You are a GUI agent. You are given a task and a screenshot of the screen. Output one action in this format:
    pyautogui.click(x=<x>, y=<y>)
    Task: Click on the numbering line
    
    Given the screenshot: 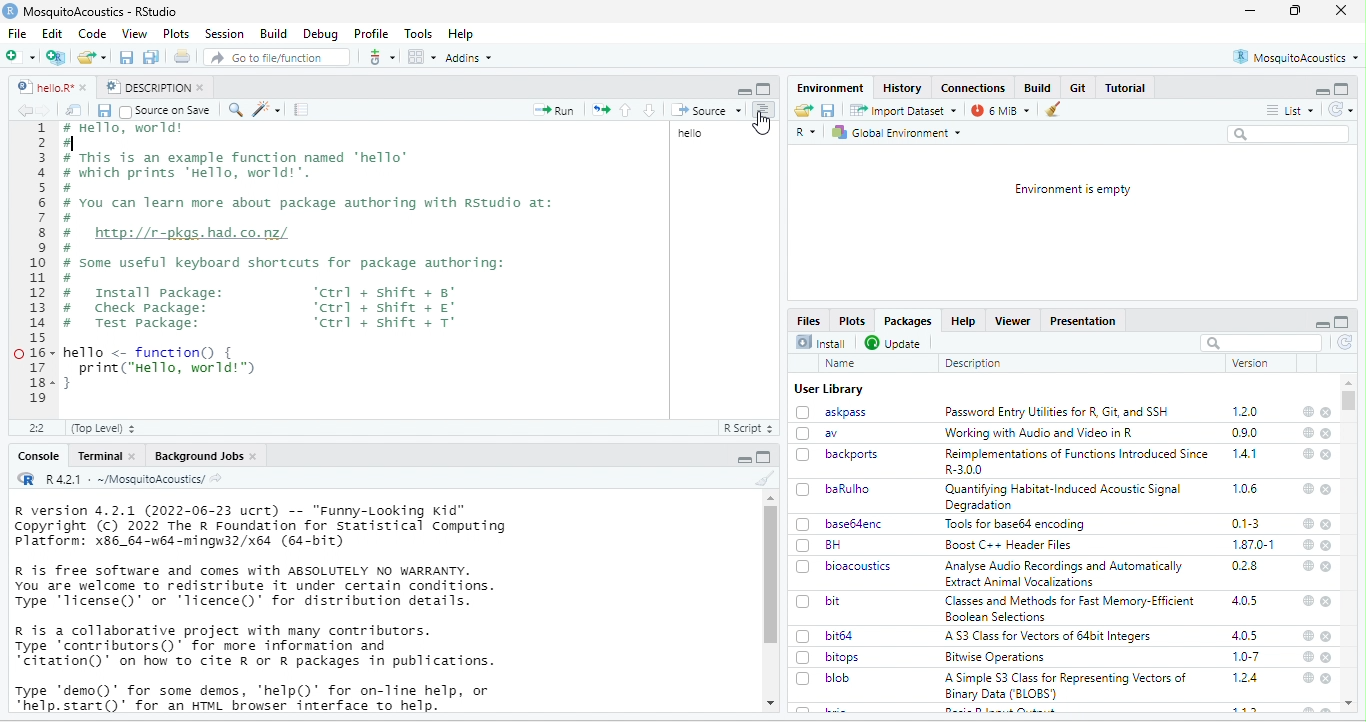 What is the action you would take?
    pyautogui.click(x=38, y=265)
    